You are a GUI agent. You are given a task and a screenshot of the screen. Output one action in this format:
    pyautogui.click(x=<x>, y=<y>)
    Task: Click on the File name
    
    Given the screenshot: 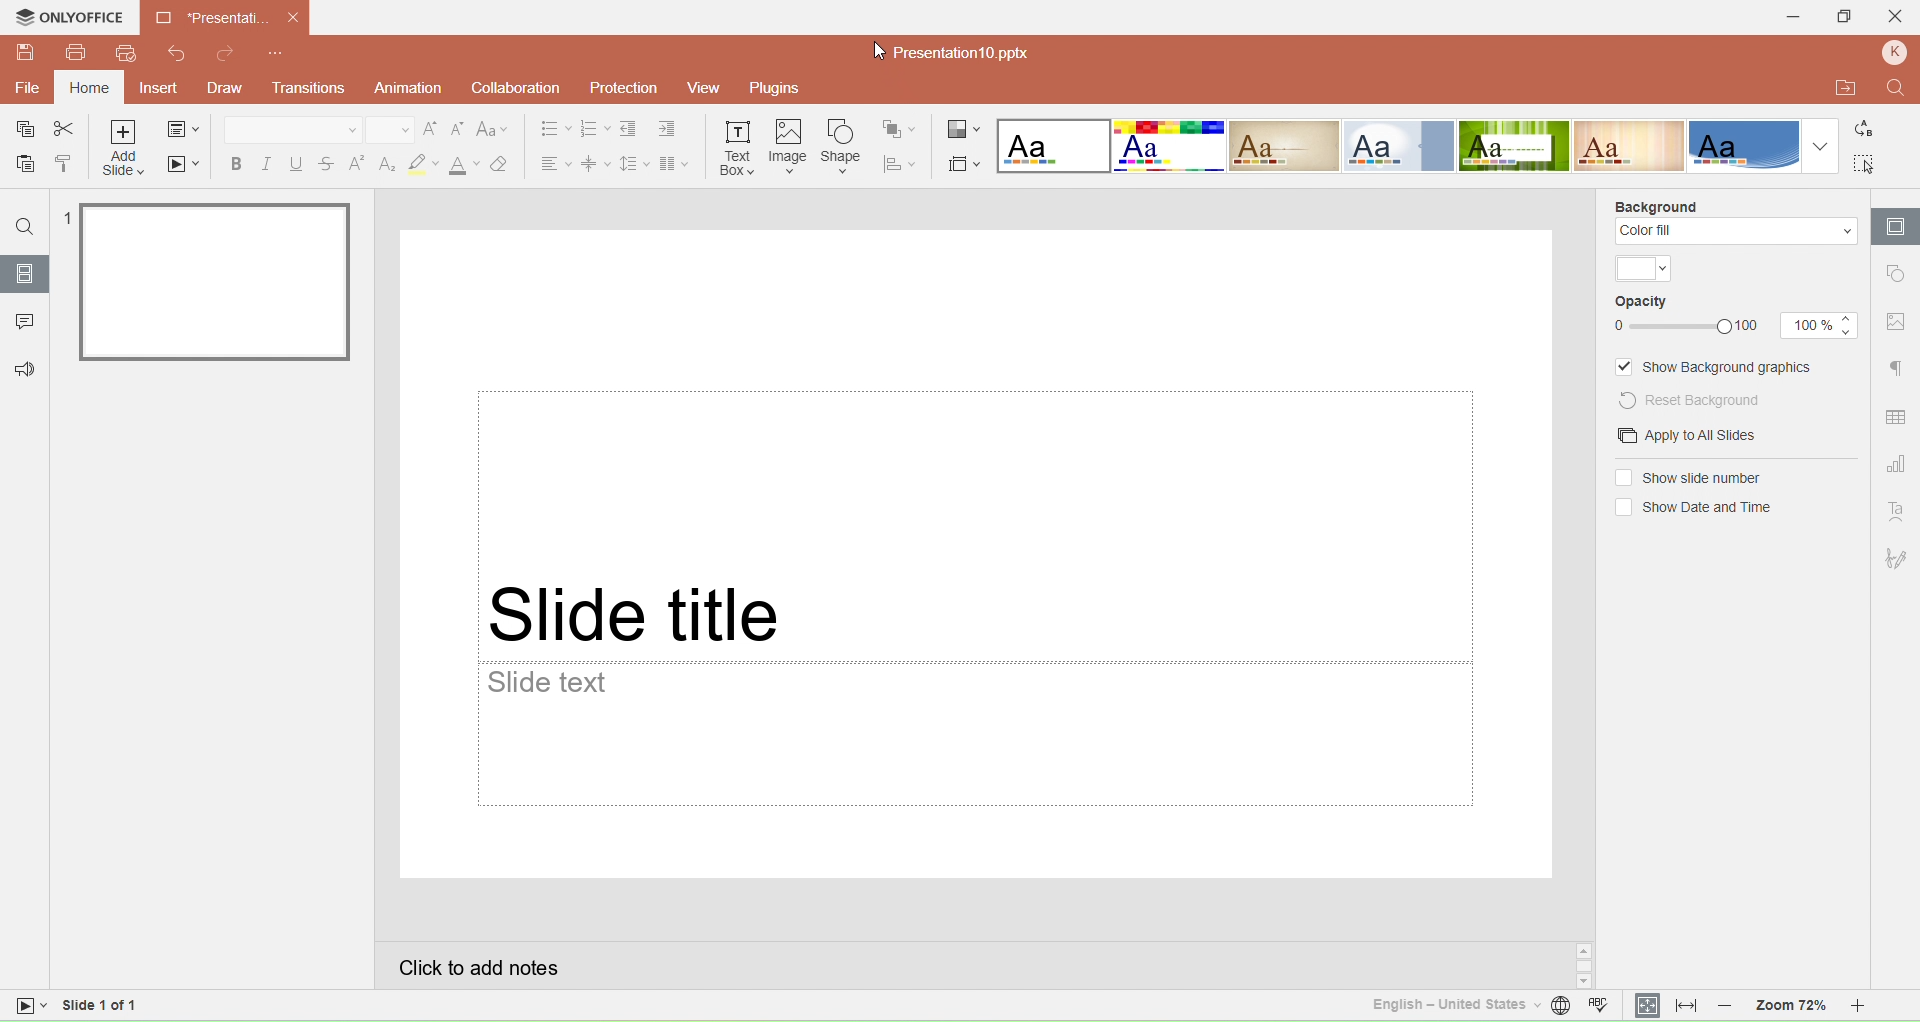 What is the action you would take?
    pyautogui.click(x=953, y=52)
    